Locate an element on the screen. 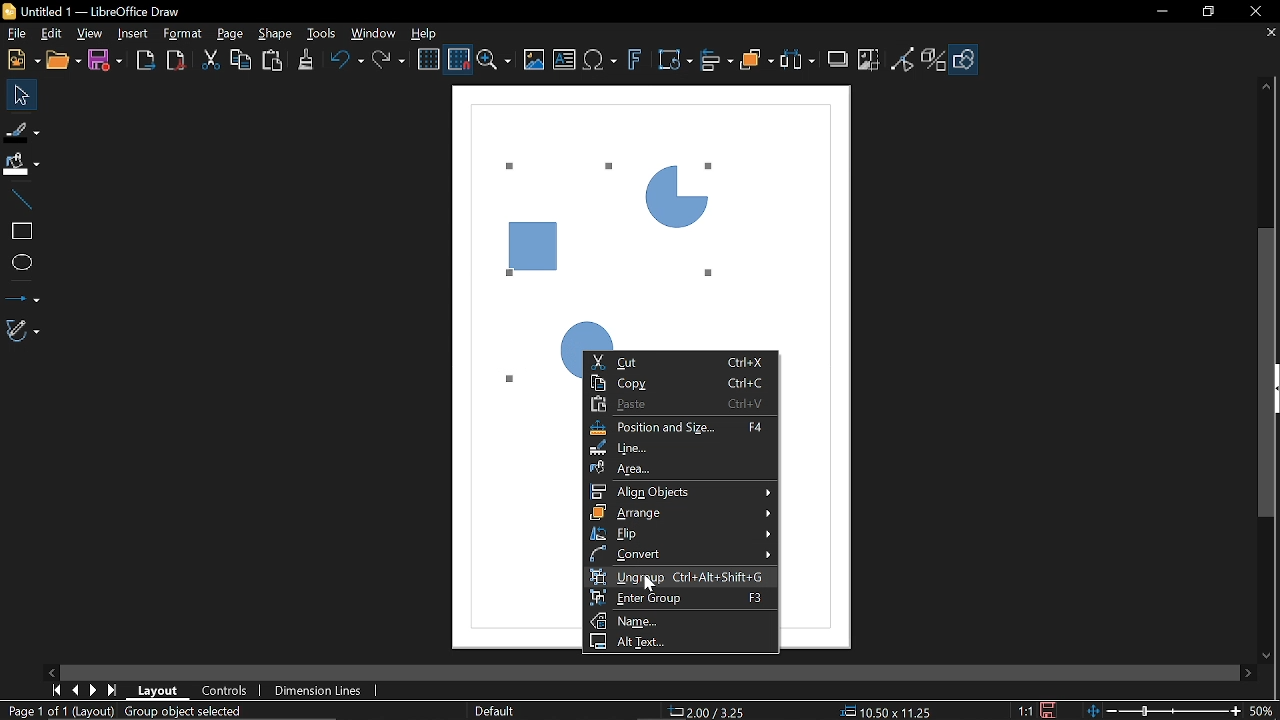 The image size is (1280, 720). Position adn size is located at coordinates (683, 429).